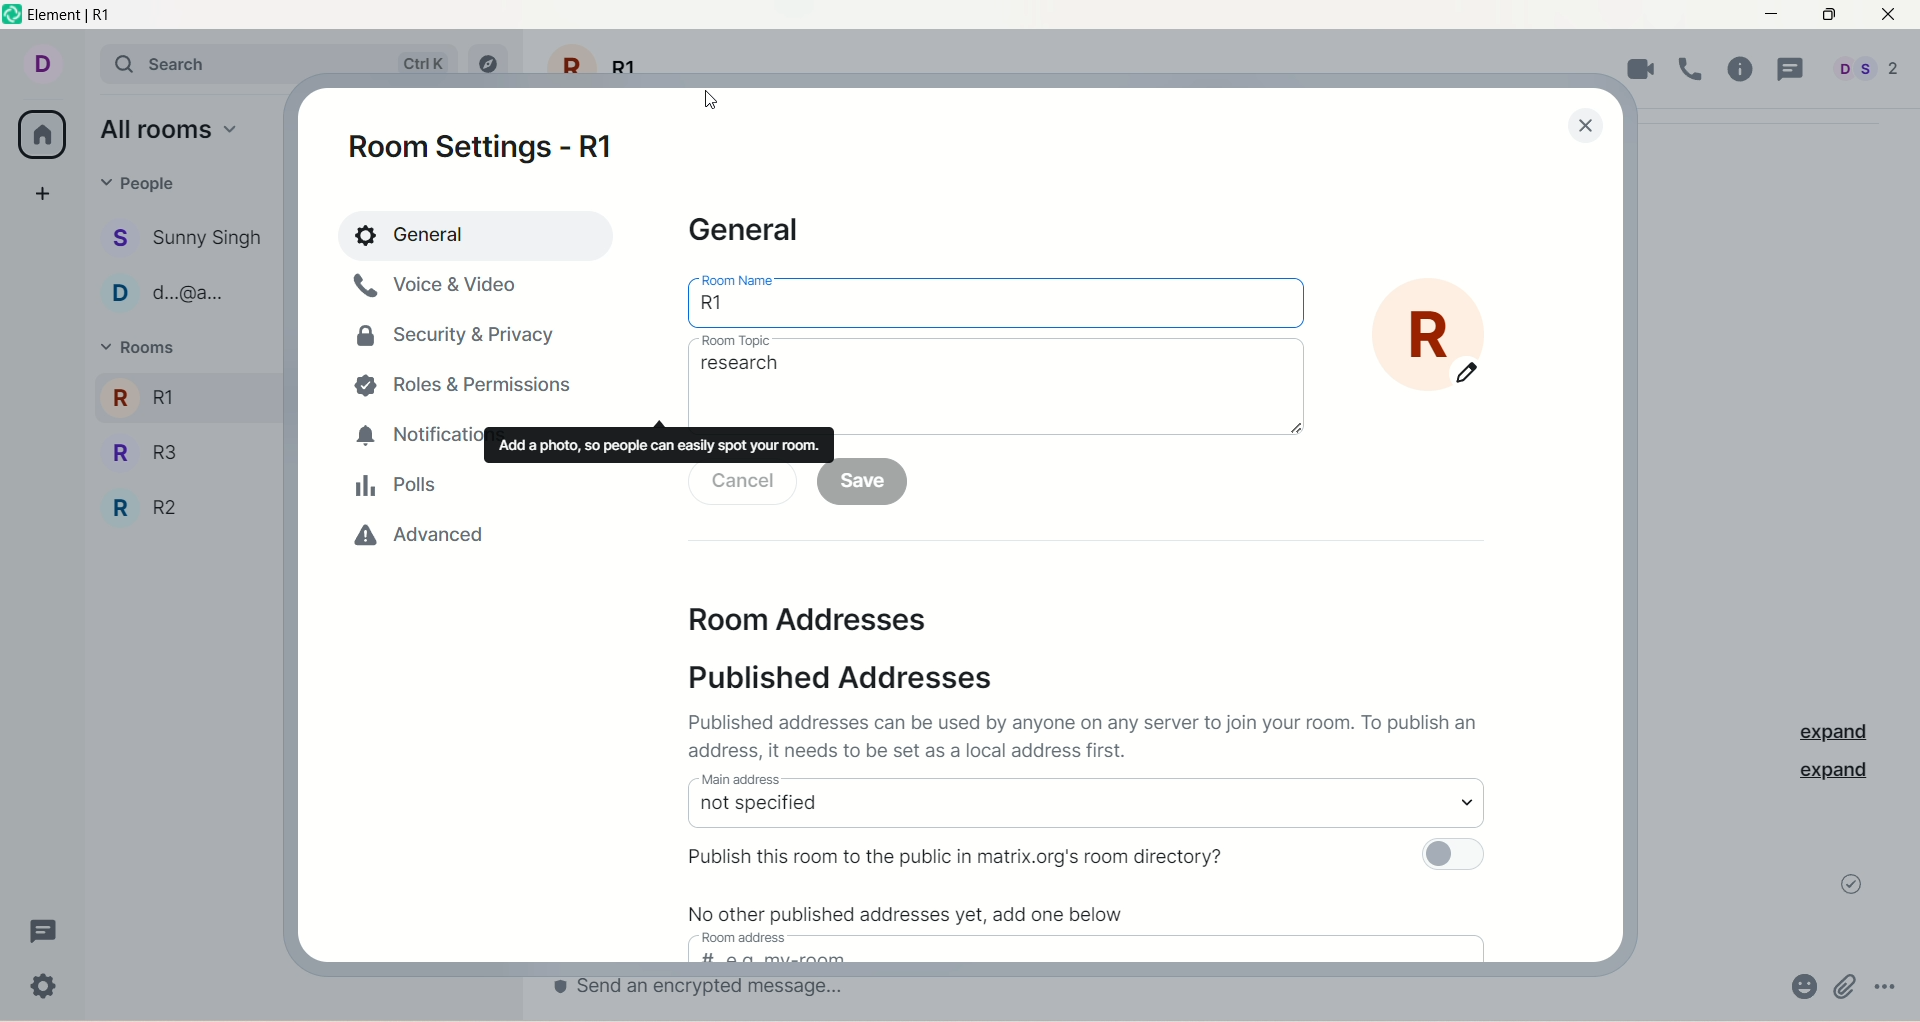 This screenshot has width=1920, height=1022. I want to click on text, so click(917, 919).